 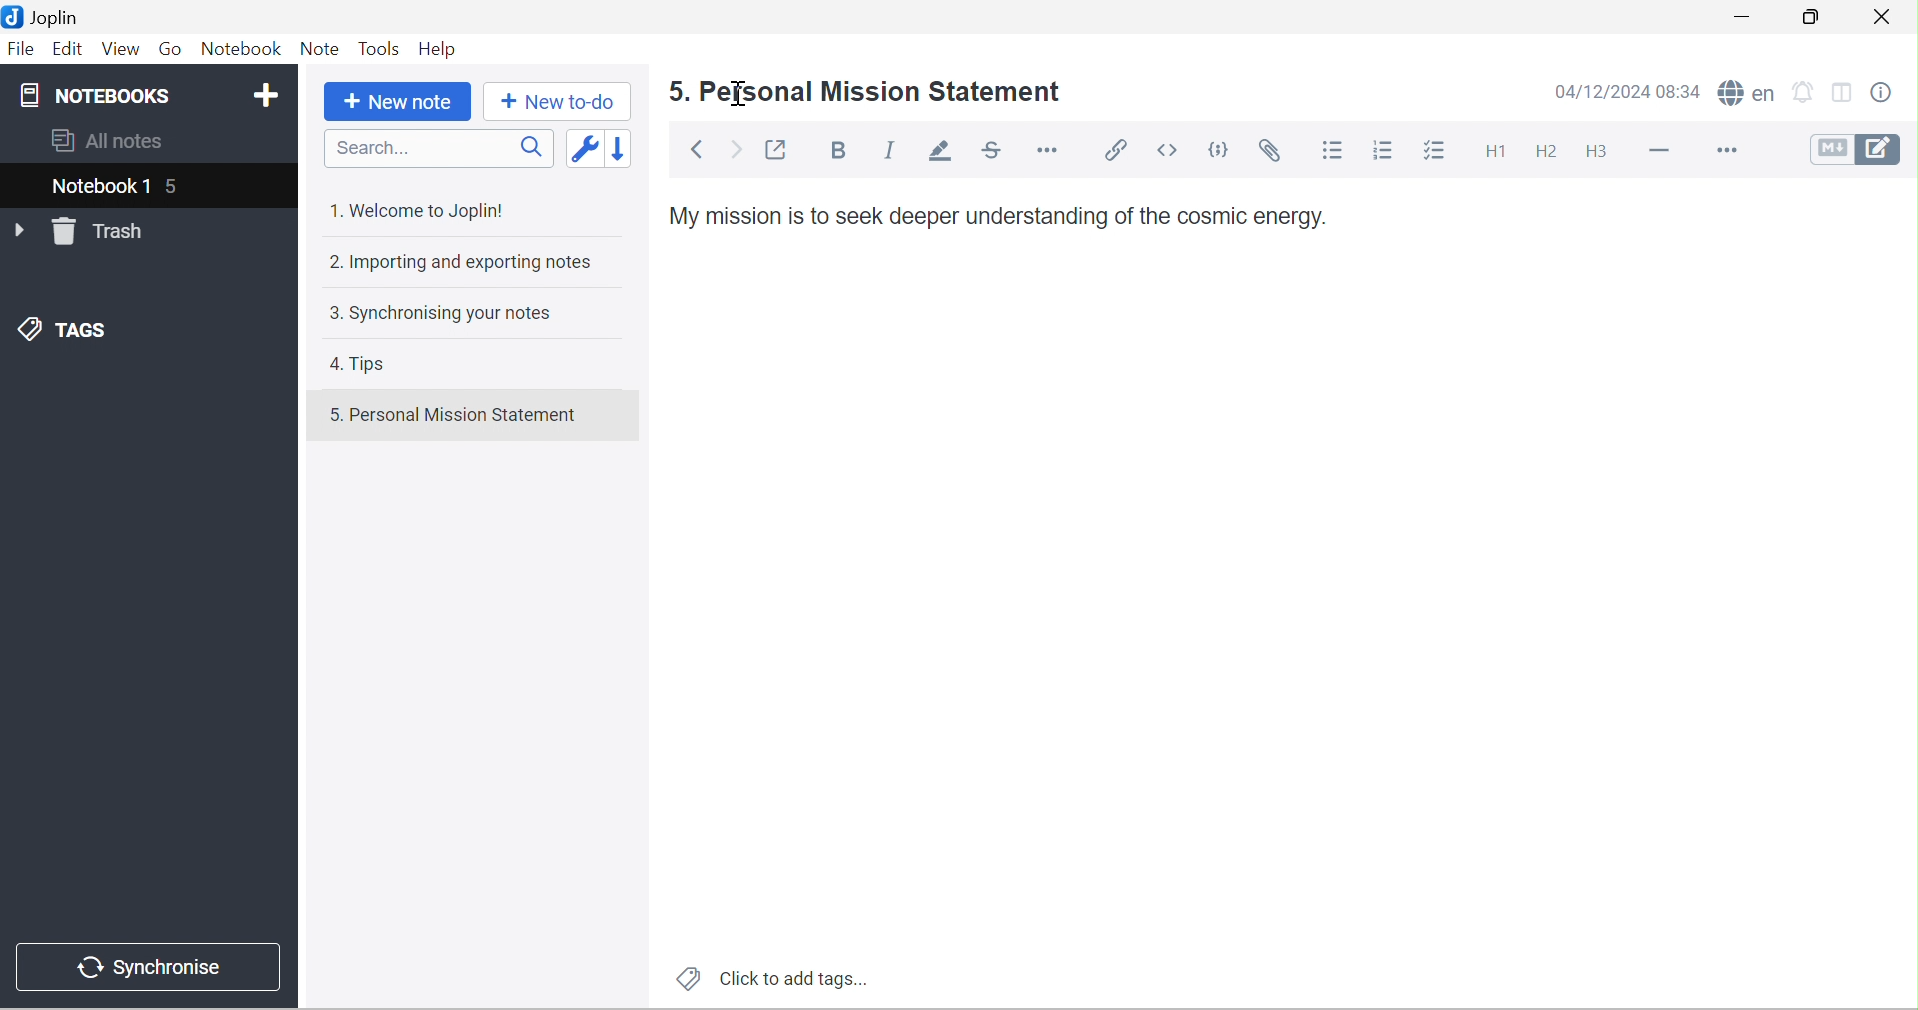 I want to click on New to-do, so click(x=564, y=102).